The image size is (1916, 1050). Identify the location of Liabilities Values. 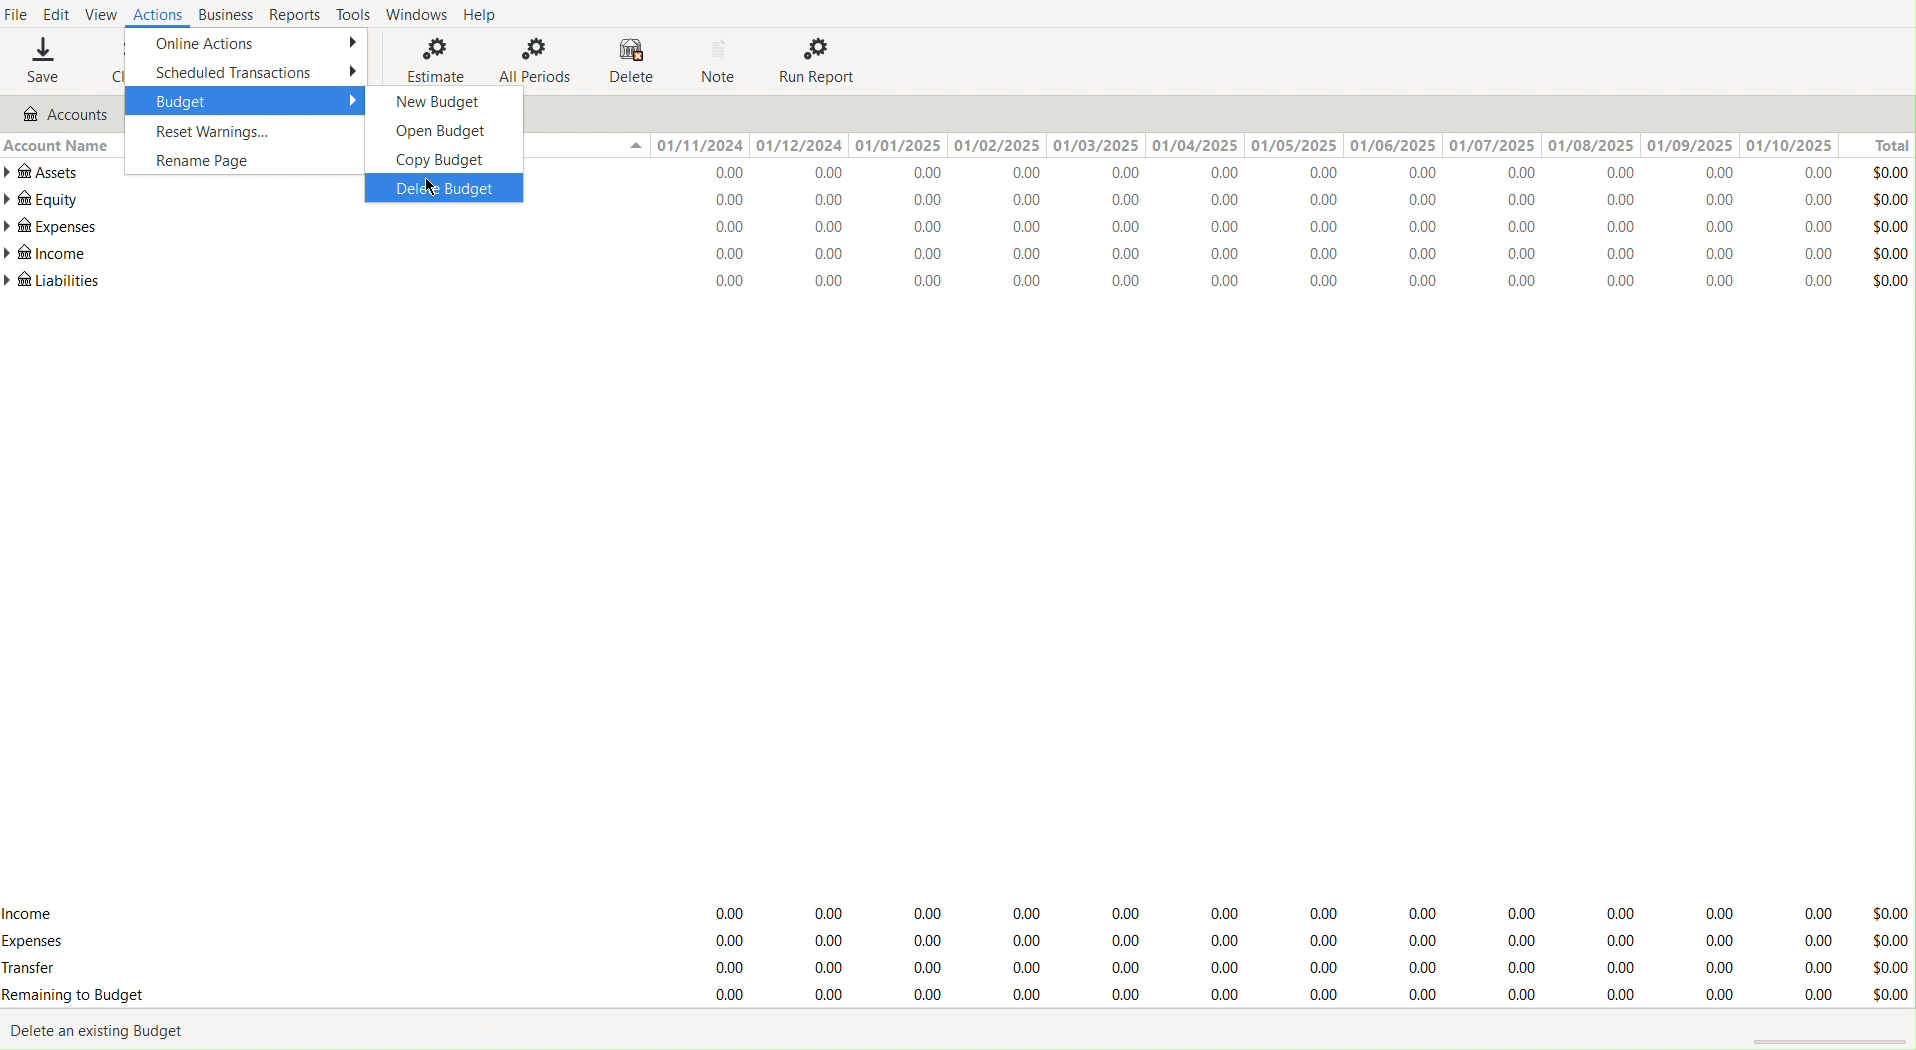
(1270, 282).